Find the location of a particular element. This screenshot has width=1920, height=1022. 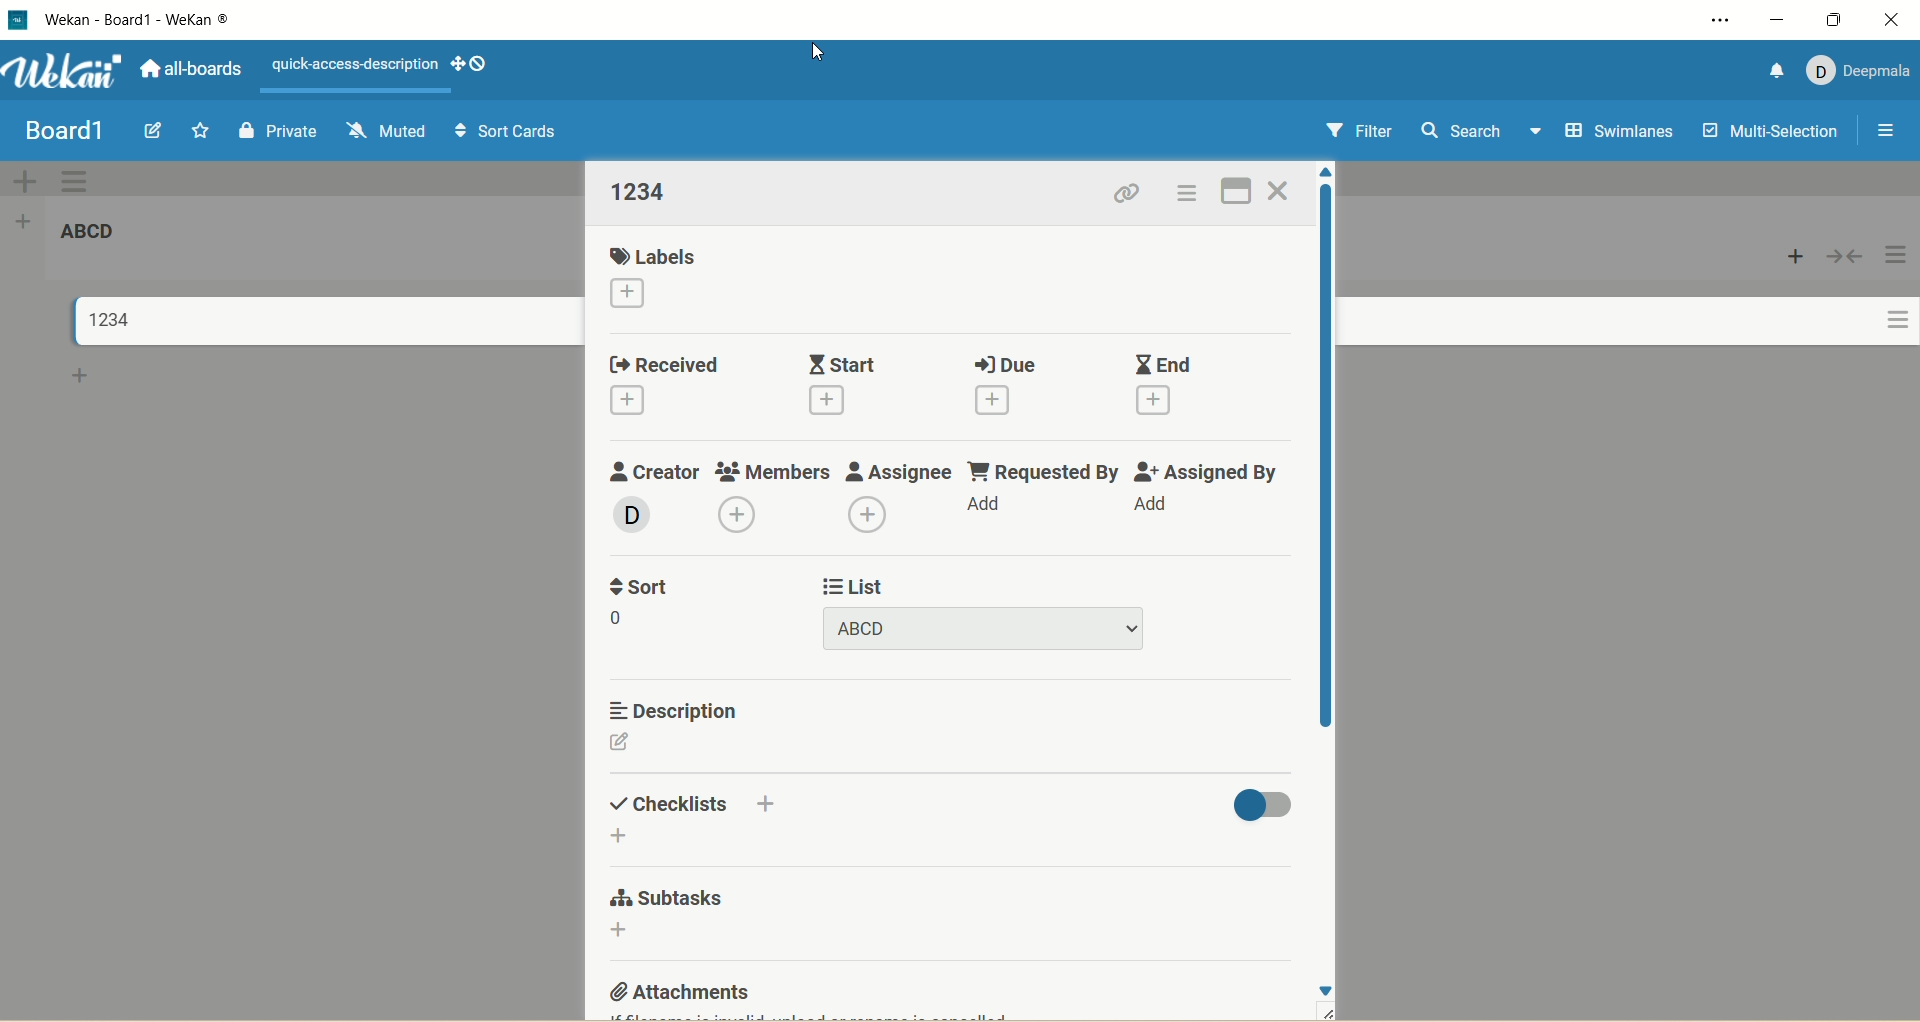

assignee is located at coordinates (898, 469).